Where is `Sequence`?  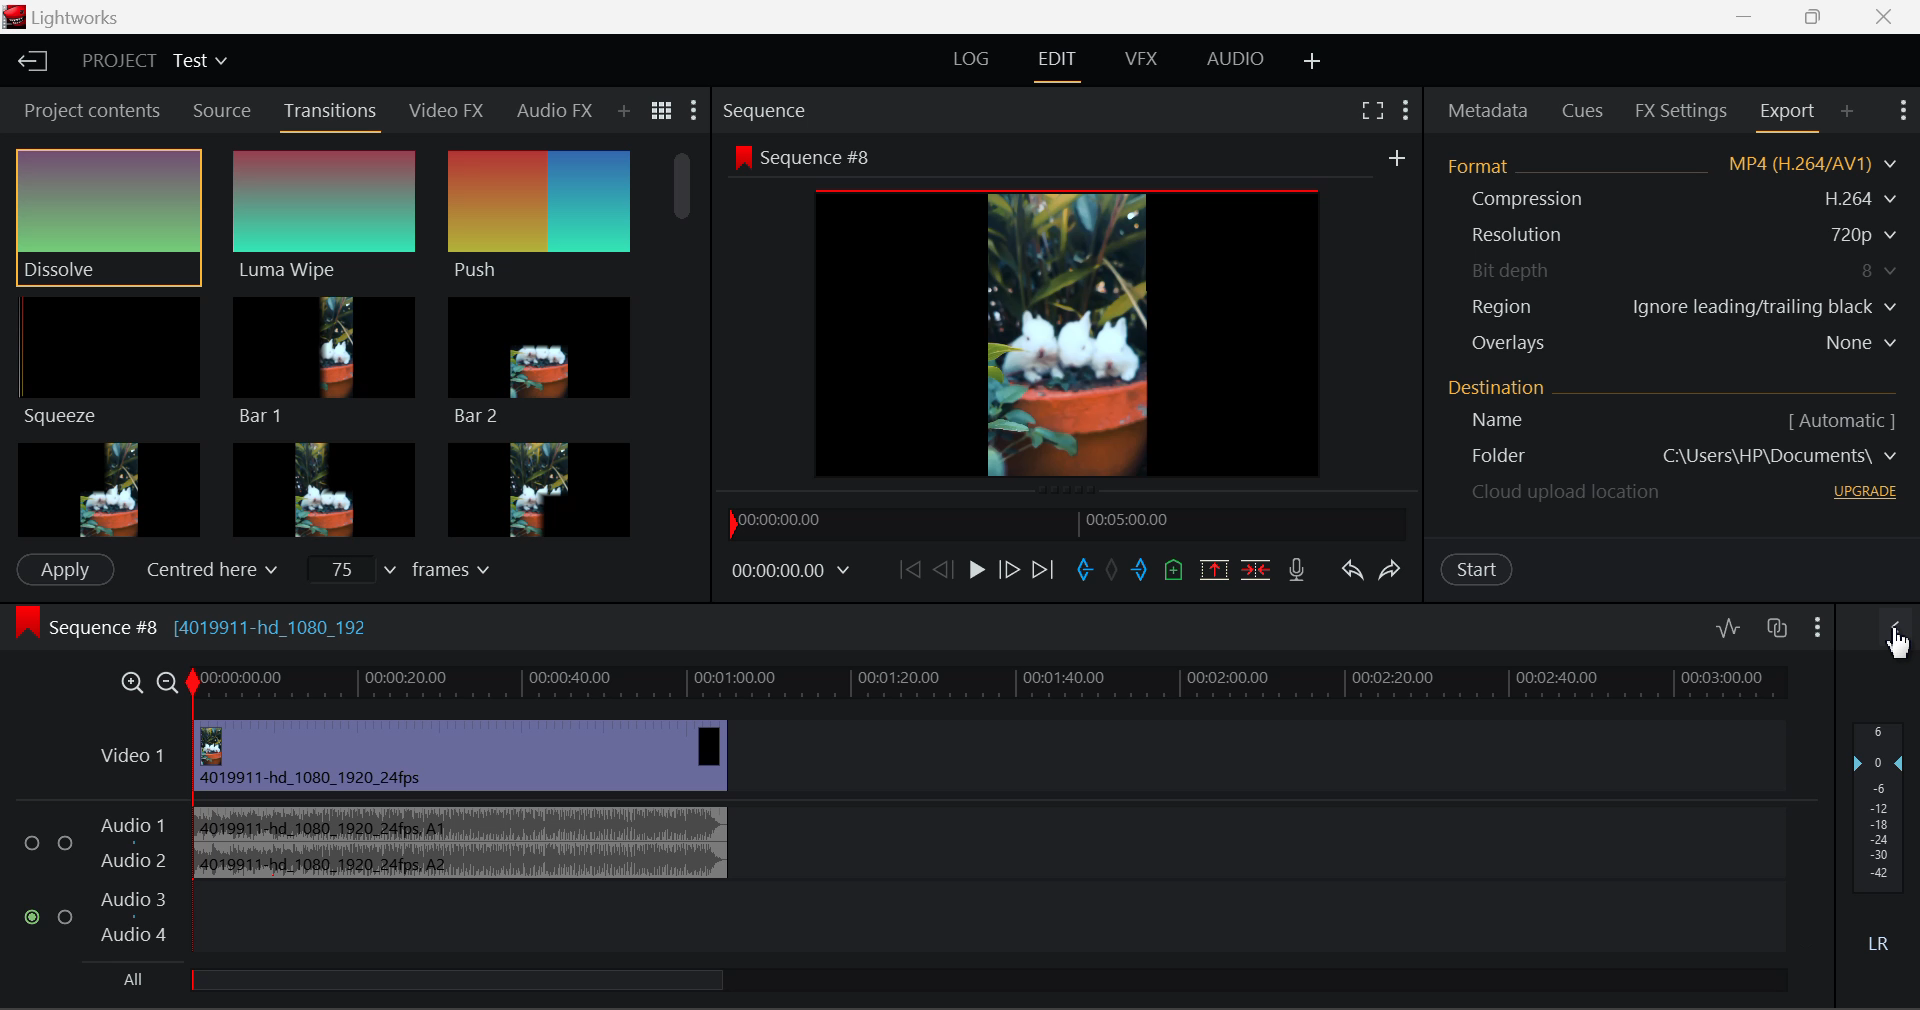 Sequence is located at coordinates (774, 109).